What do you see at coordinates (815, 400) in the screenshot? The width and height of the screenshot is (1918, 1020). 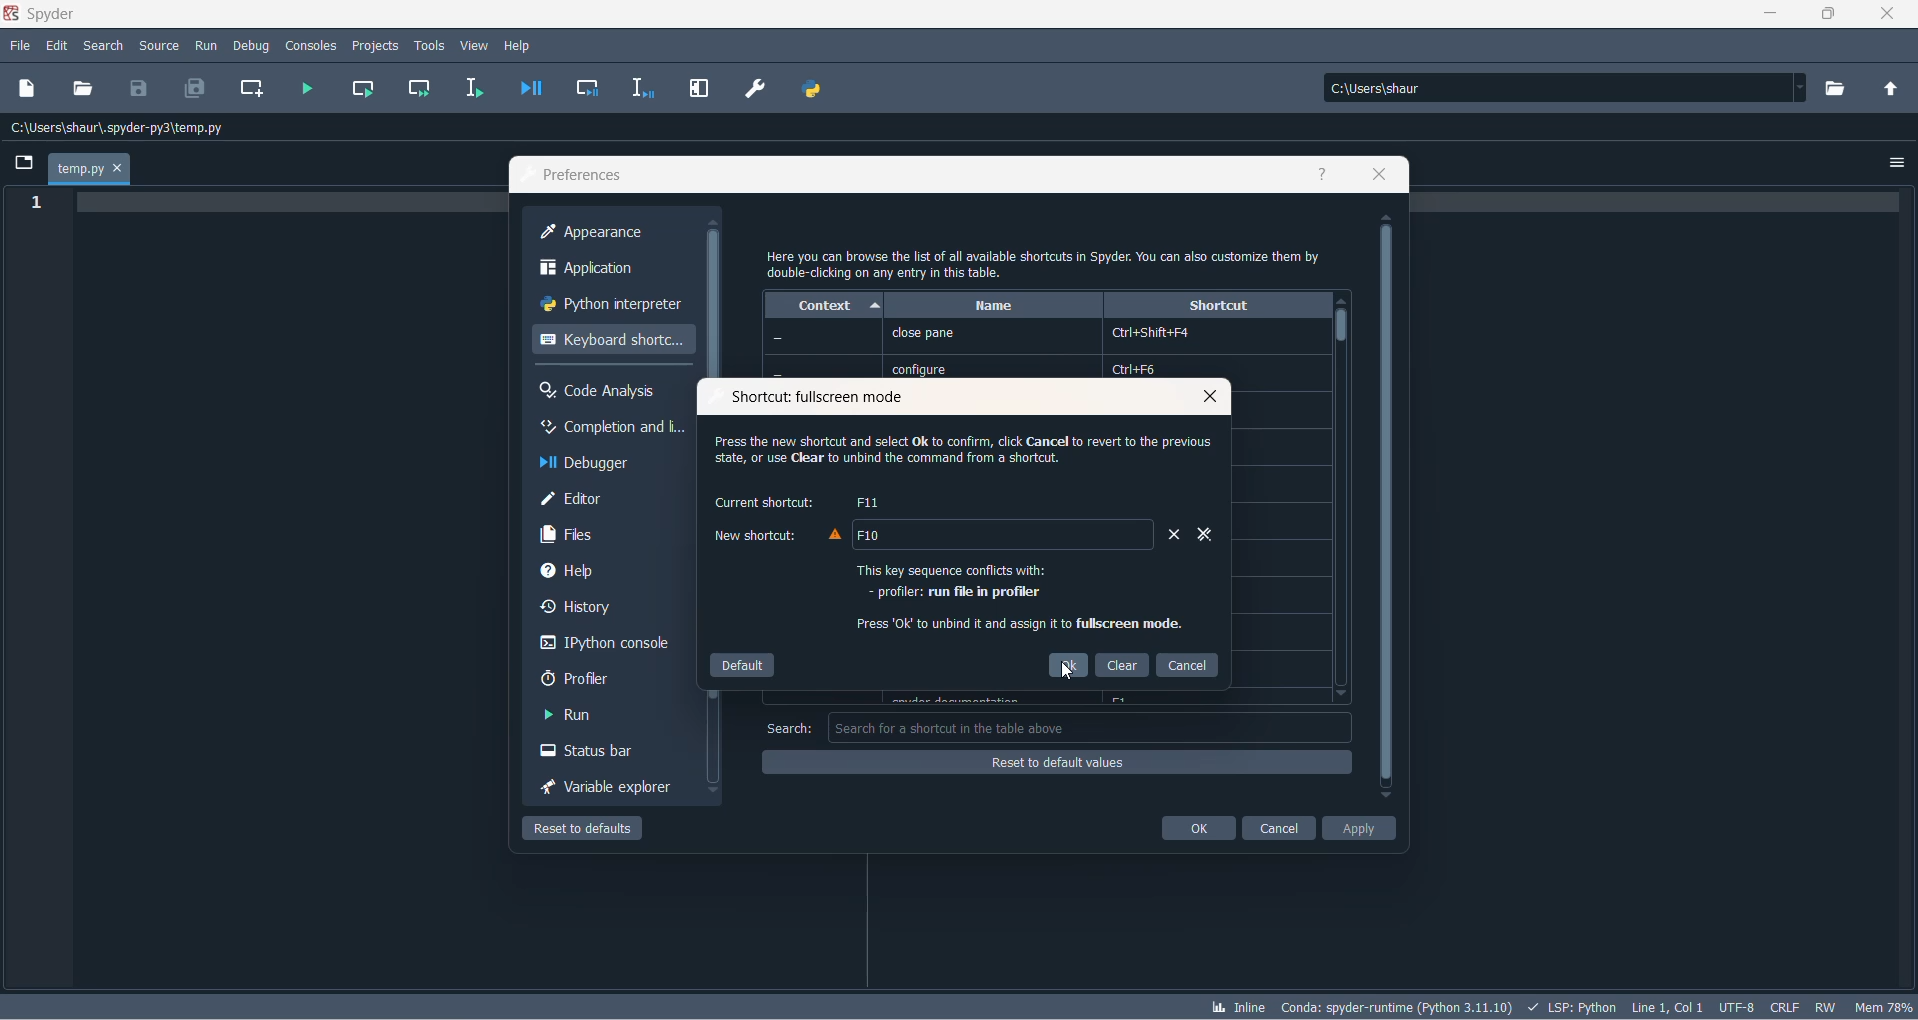 I see `shortcut fullscreen mode` at bounding box center [815, 400].